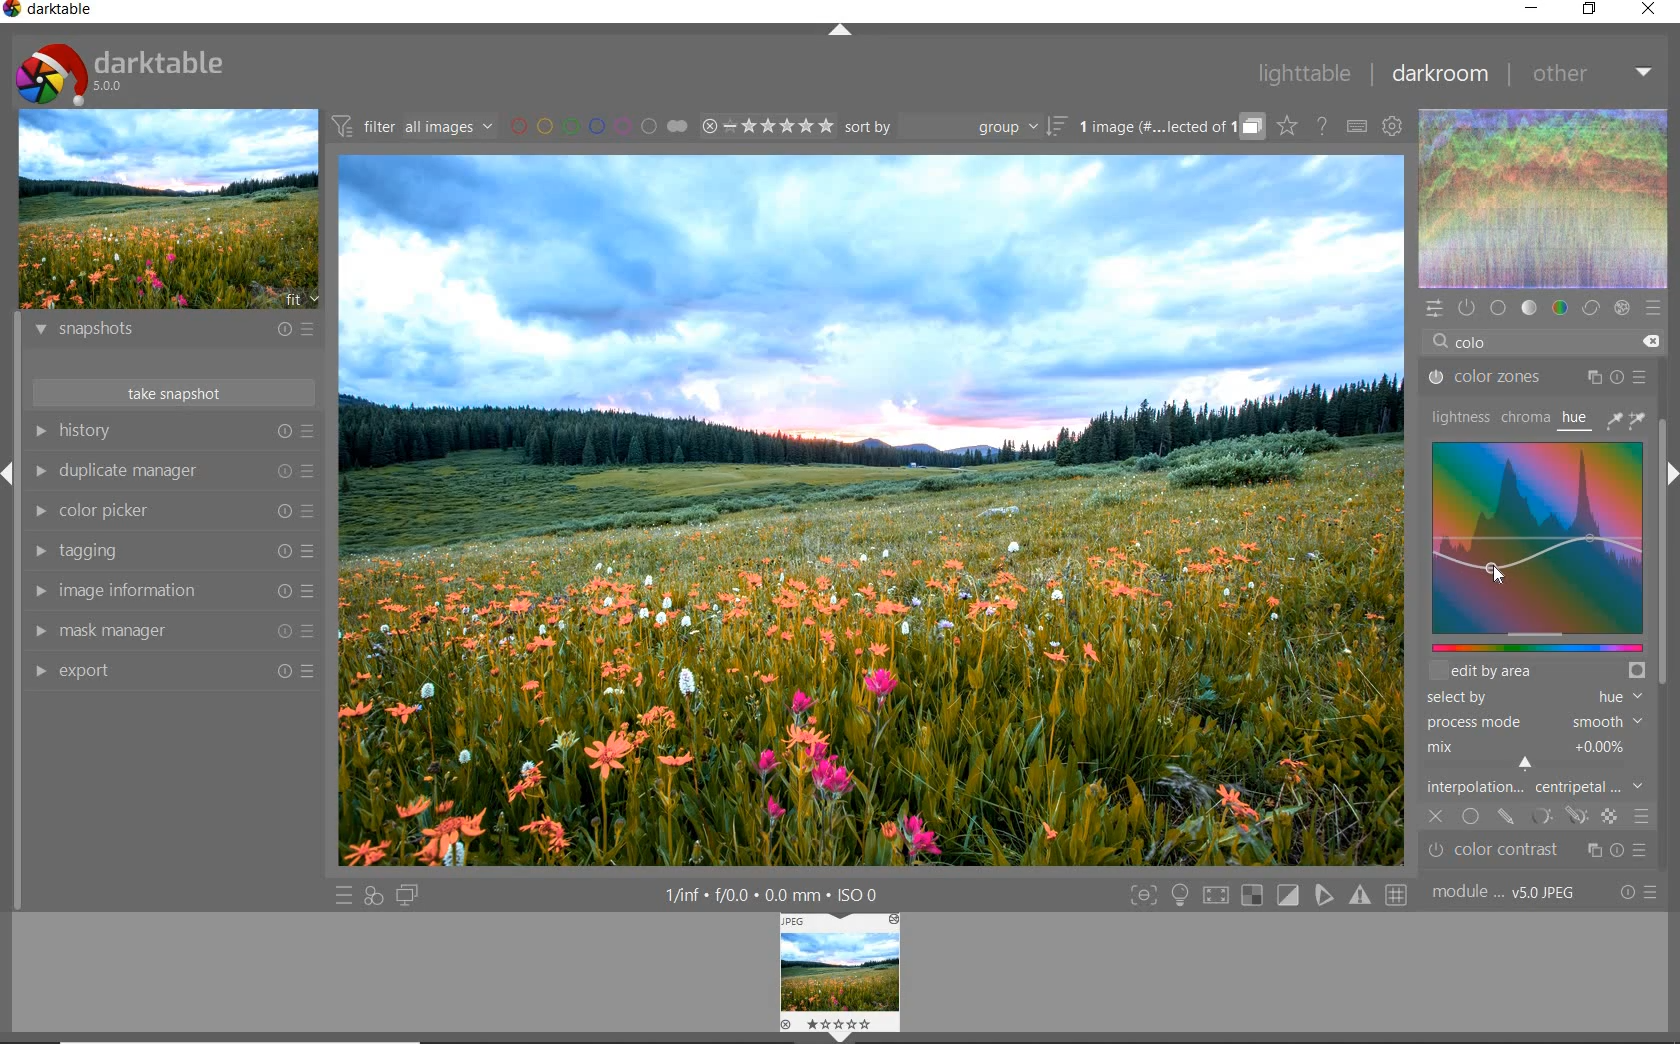 This screenshot has height=1044, width=1680. I want to click on slider, so click(1535, 647).